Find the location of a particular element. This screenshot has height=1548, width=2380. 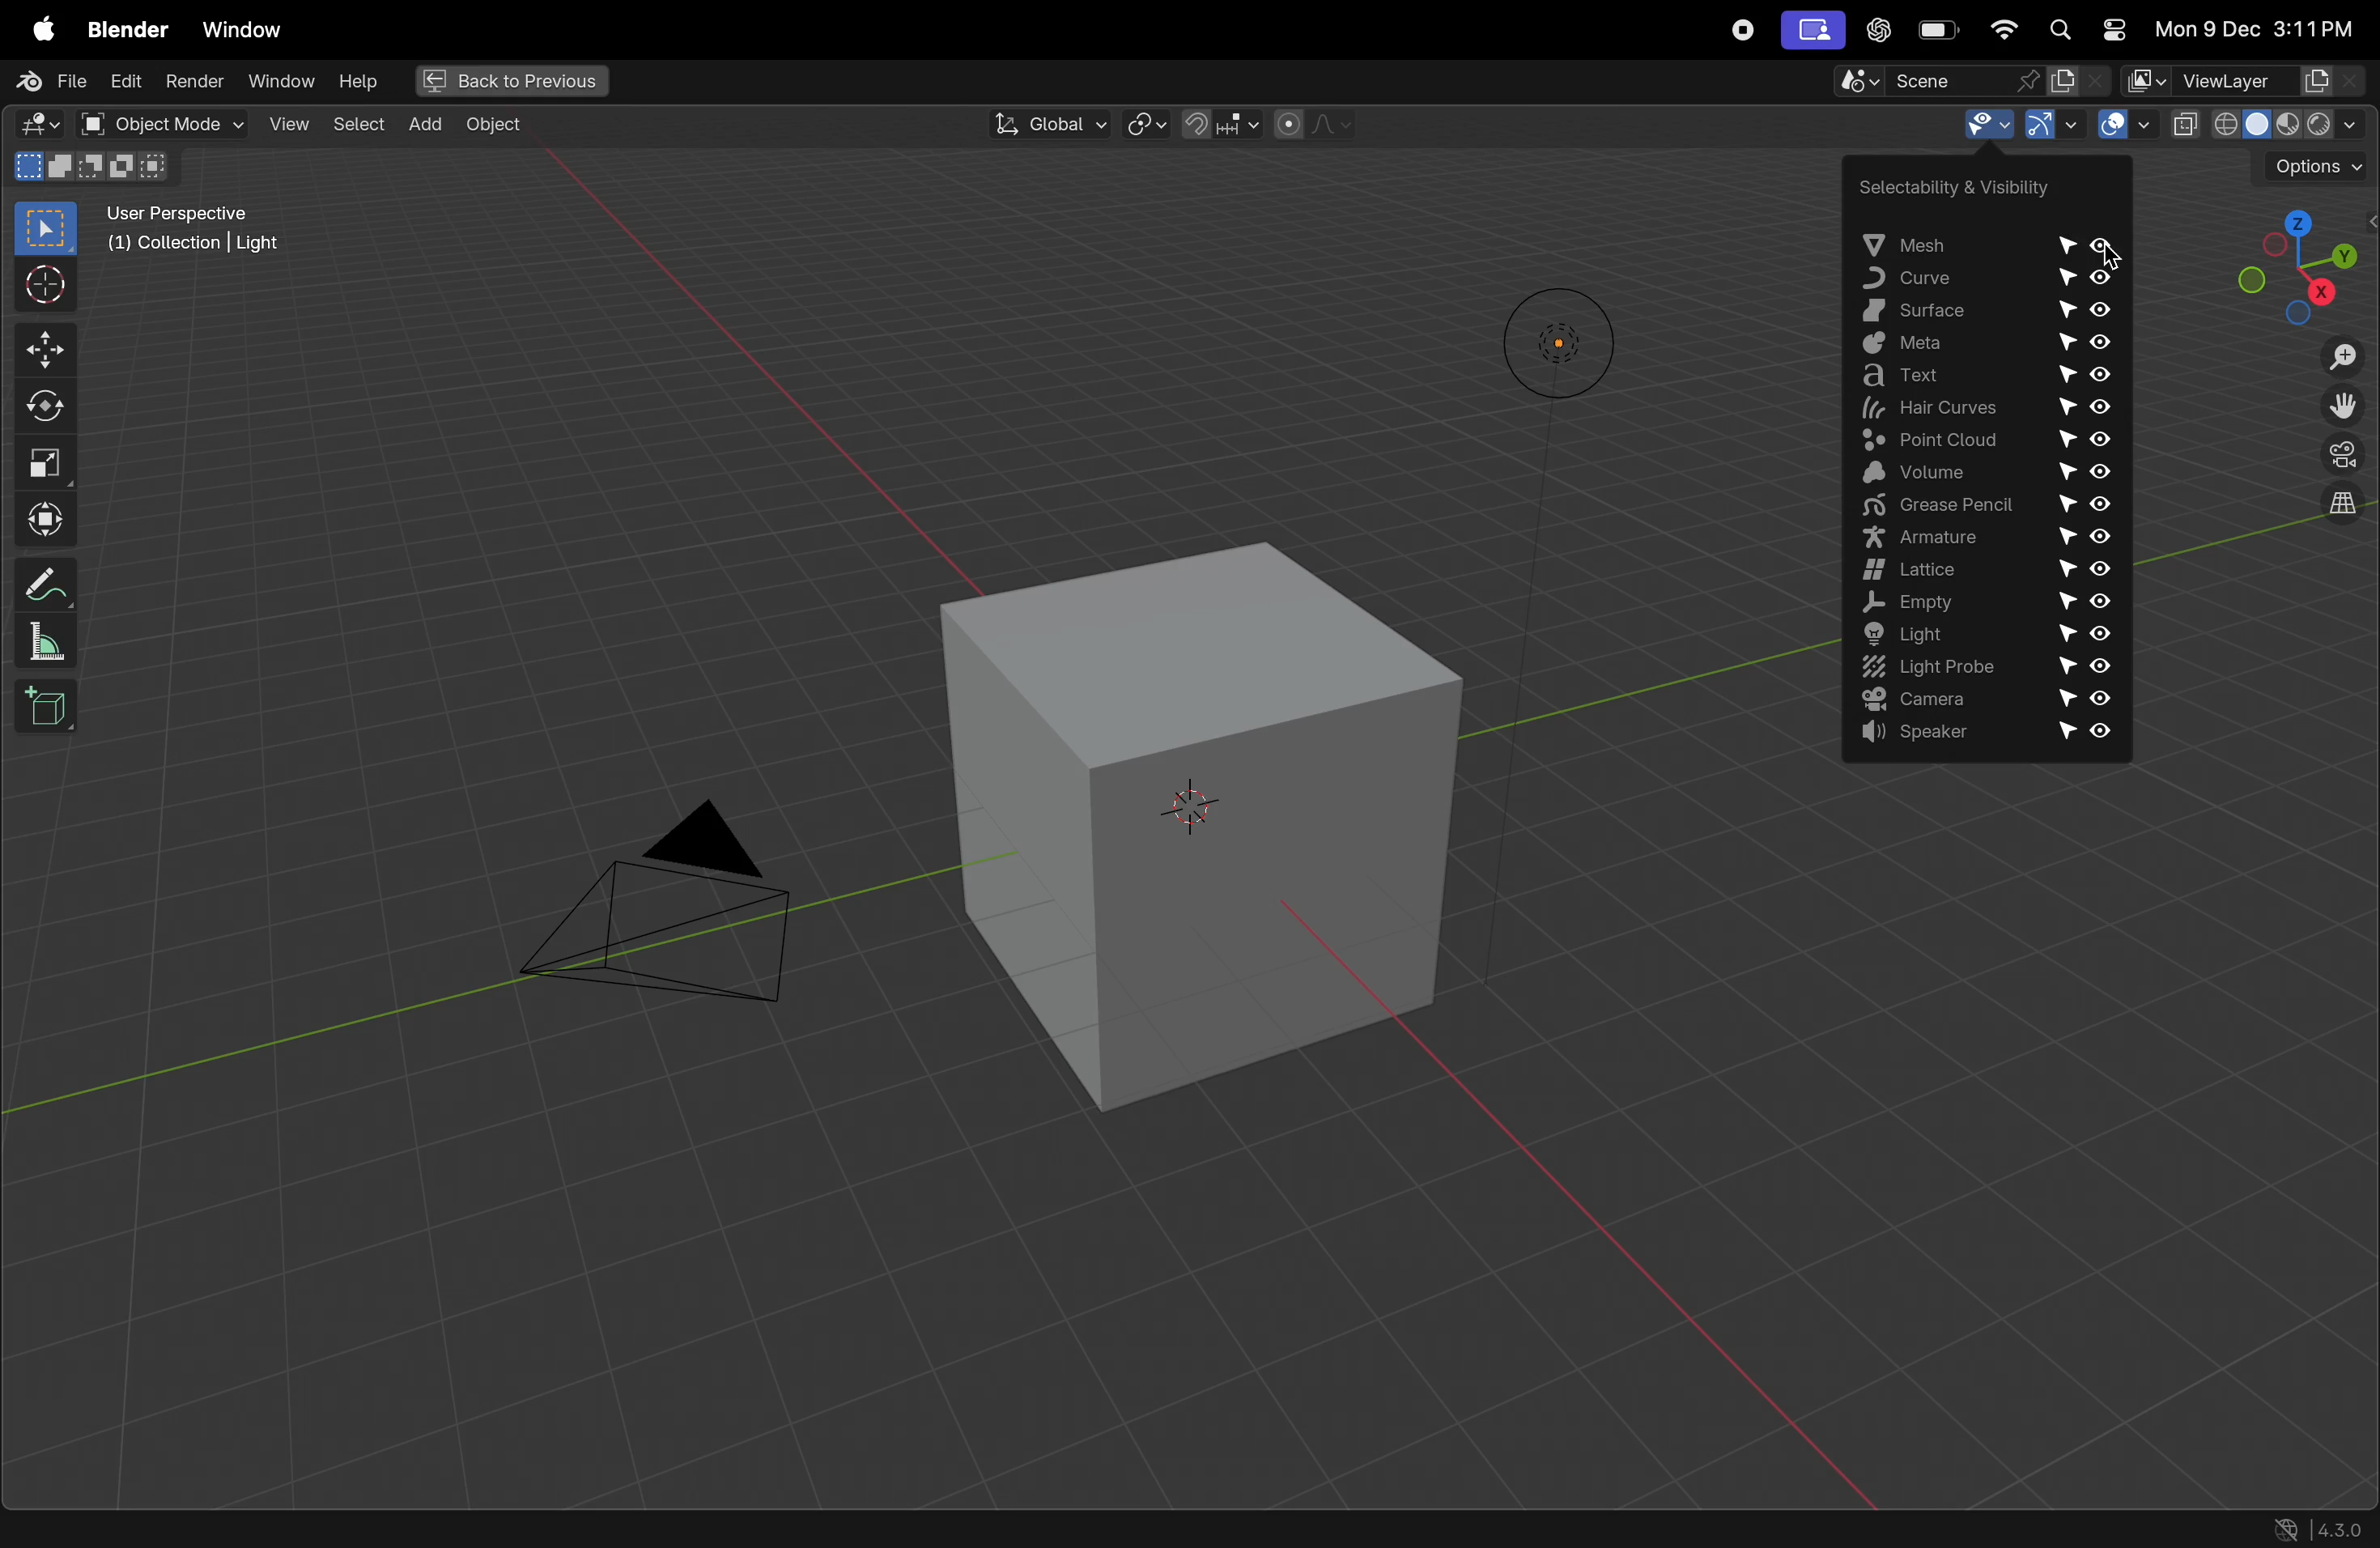

Empty is located at coordinates (1979, 604).